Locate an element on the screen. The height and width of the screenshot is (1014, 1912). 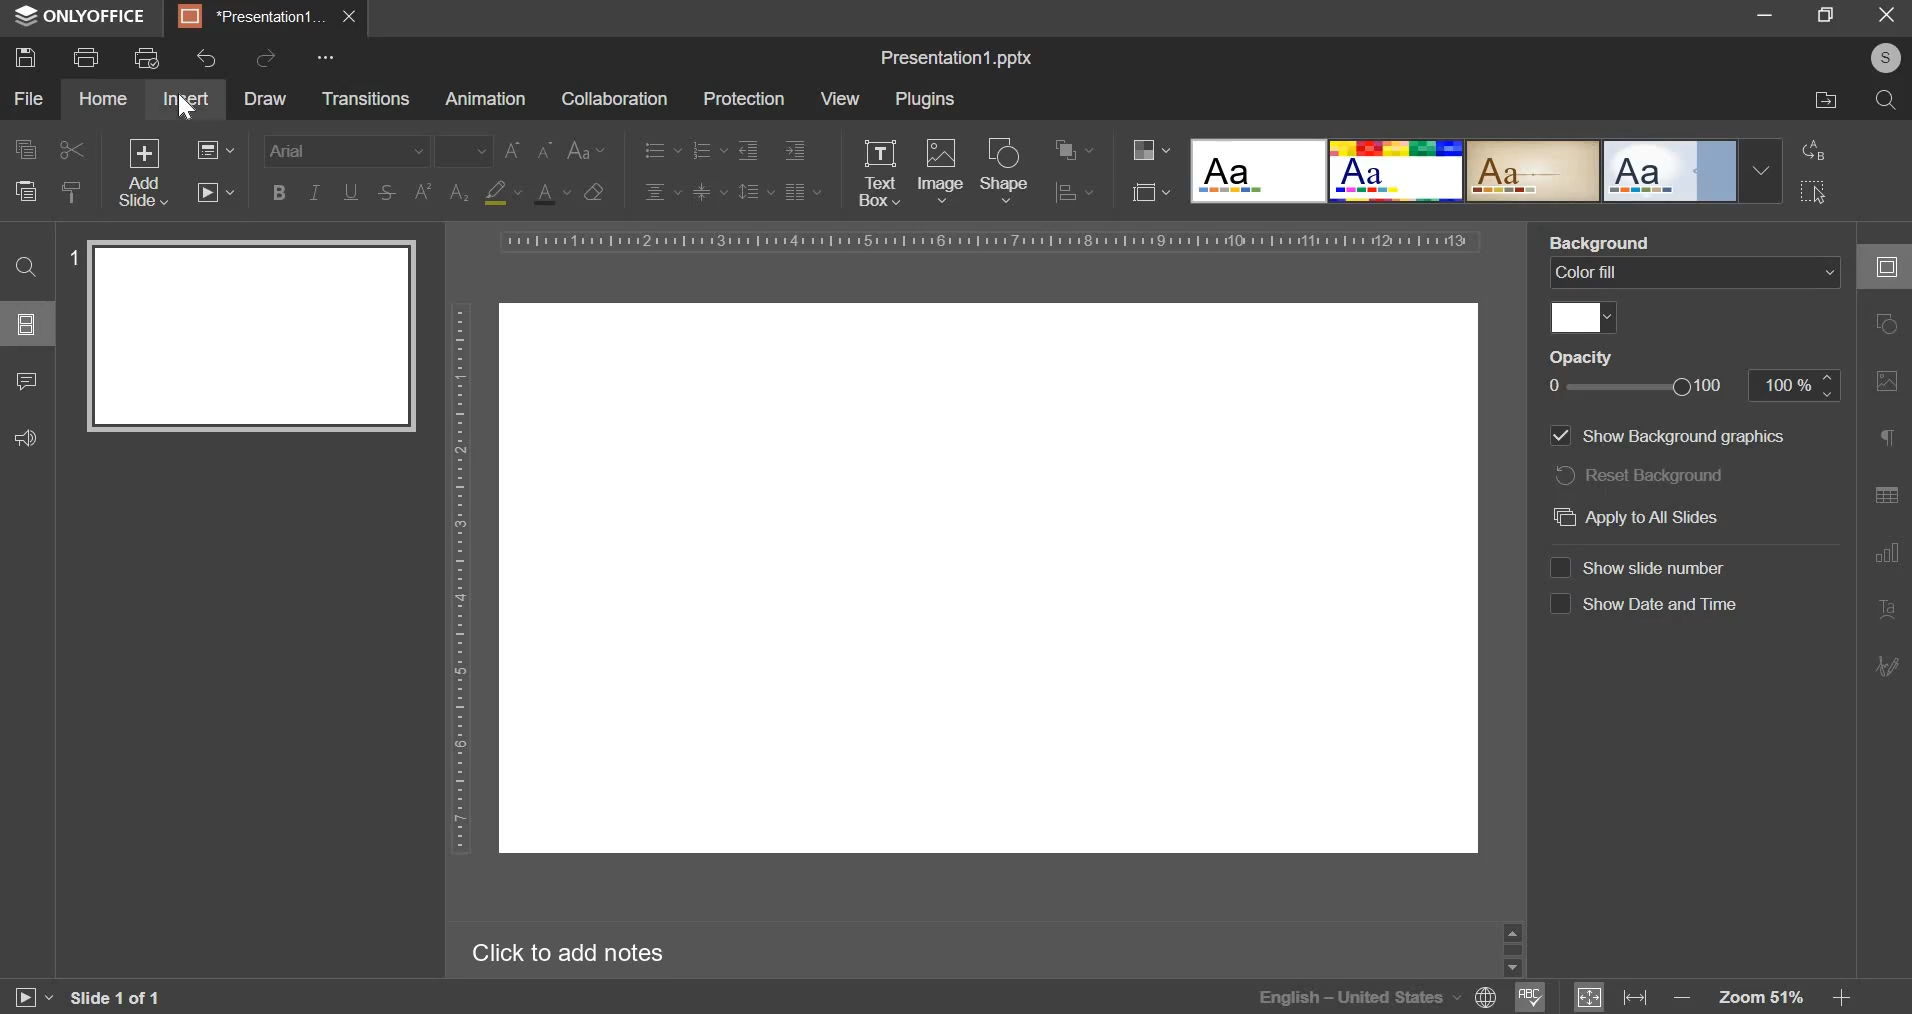
insert is located at coordinates (184, 99).